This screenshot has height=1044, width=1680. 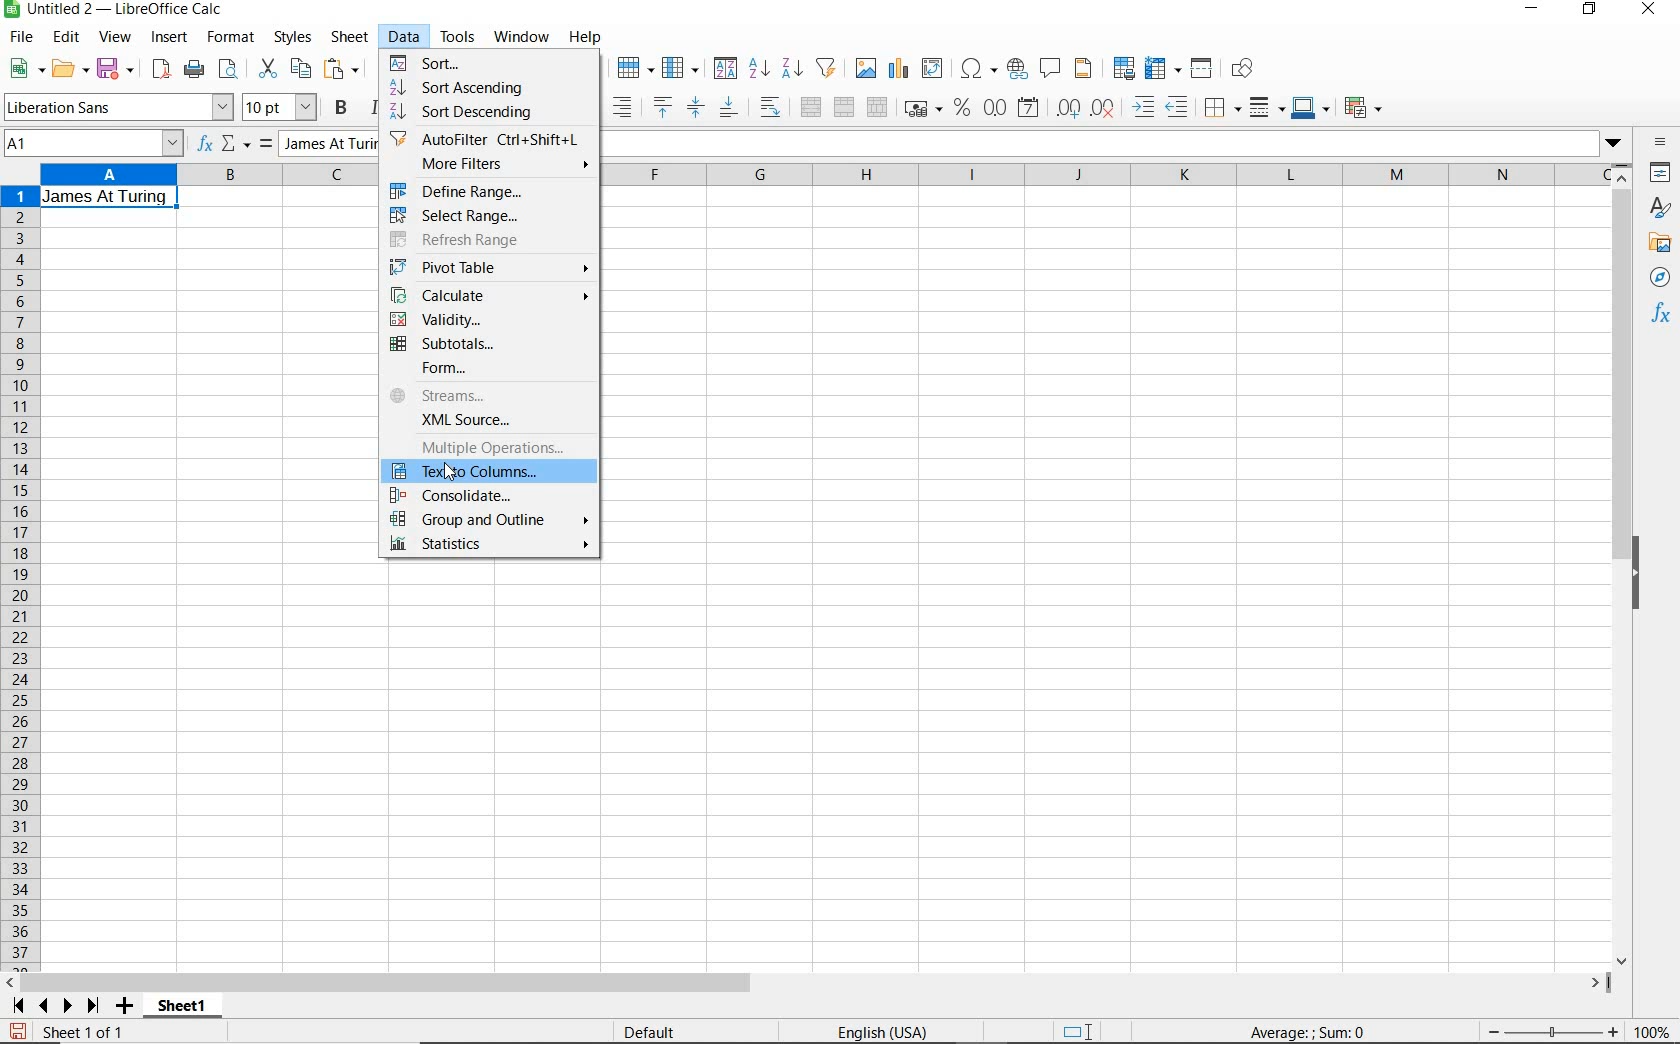 I want to click on formula, so click(x=264, y=145).